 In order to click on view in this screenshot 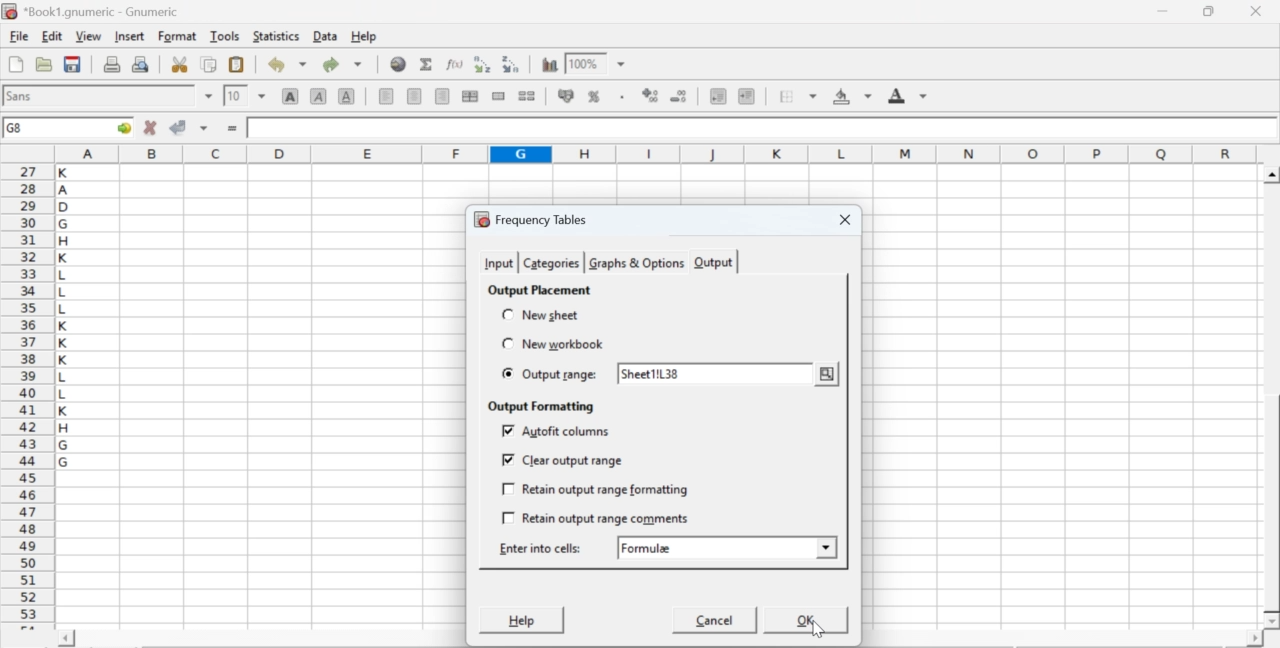, I will do `click(88, 35)`.